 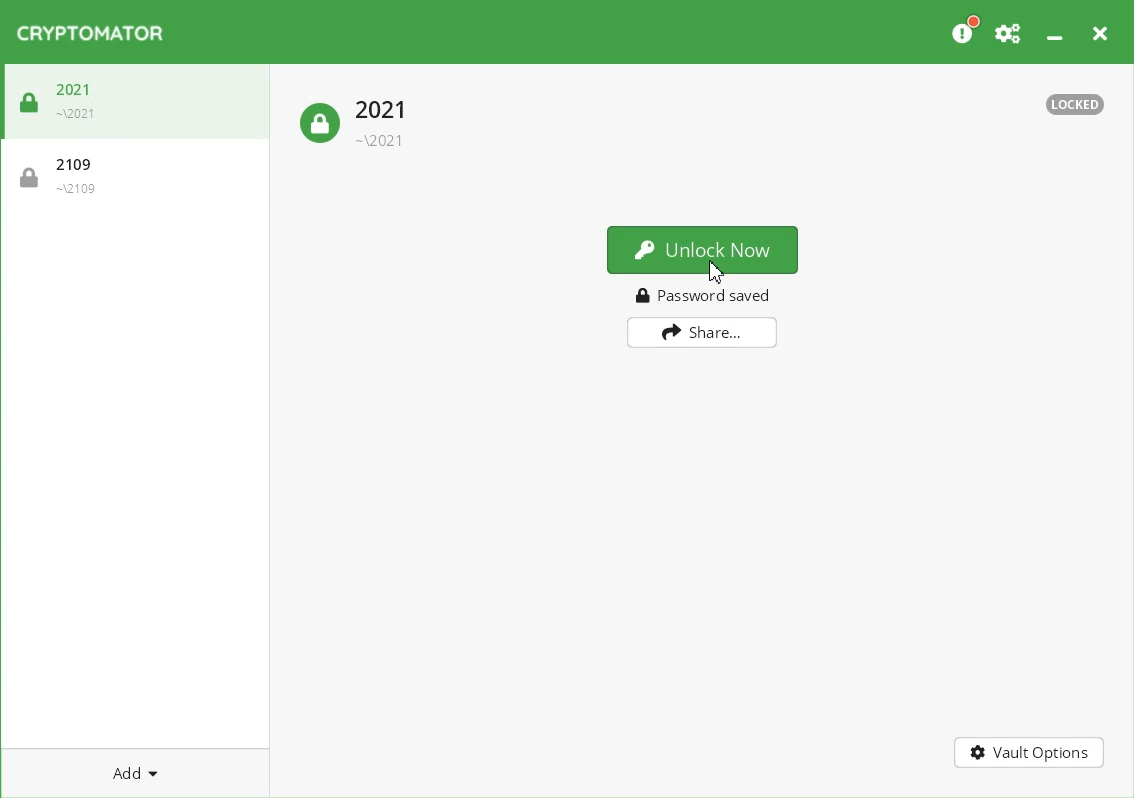 What do you see at coordinates (704, 294) in the screenshot?
I see `Text` at bounding box center [704, 294].